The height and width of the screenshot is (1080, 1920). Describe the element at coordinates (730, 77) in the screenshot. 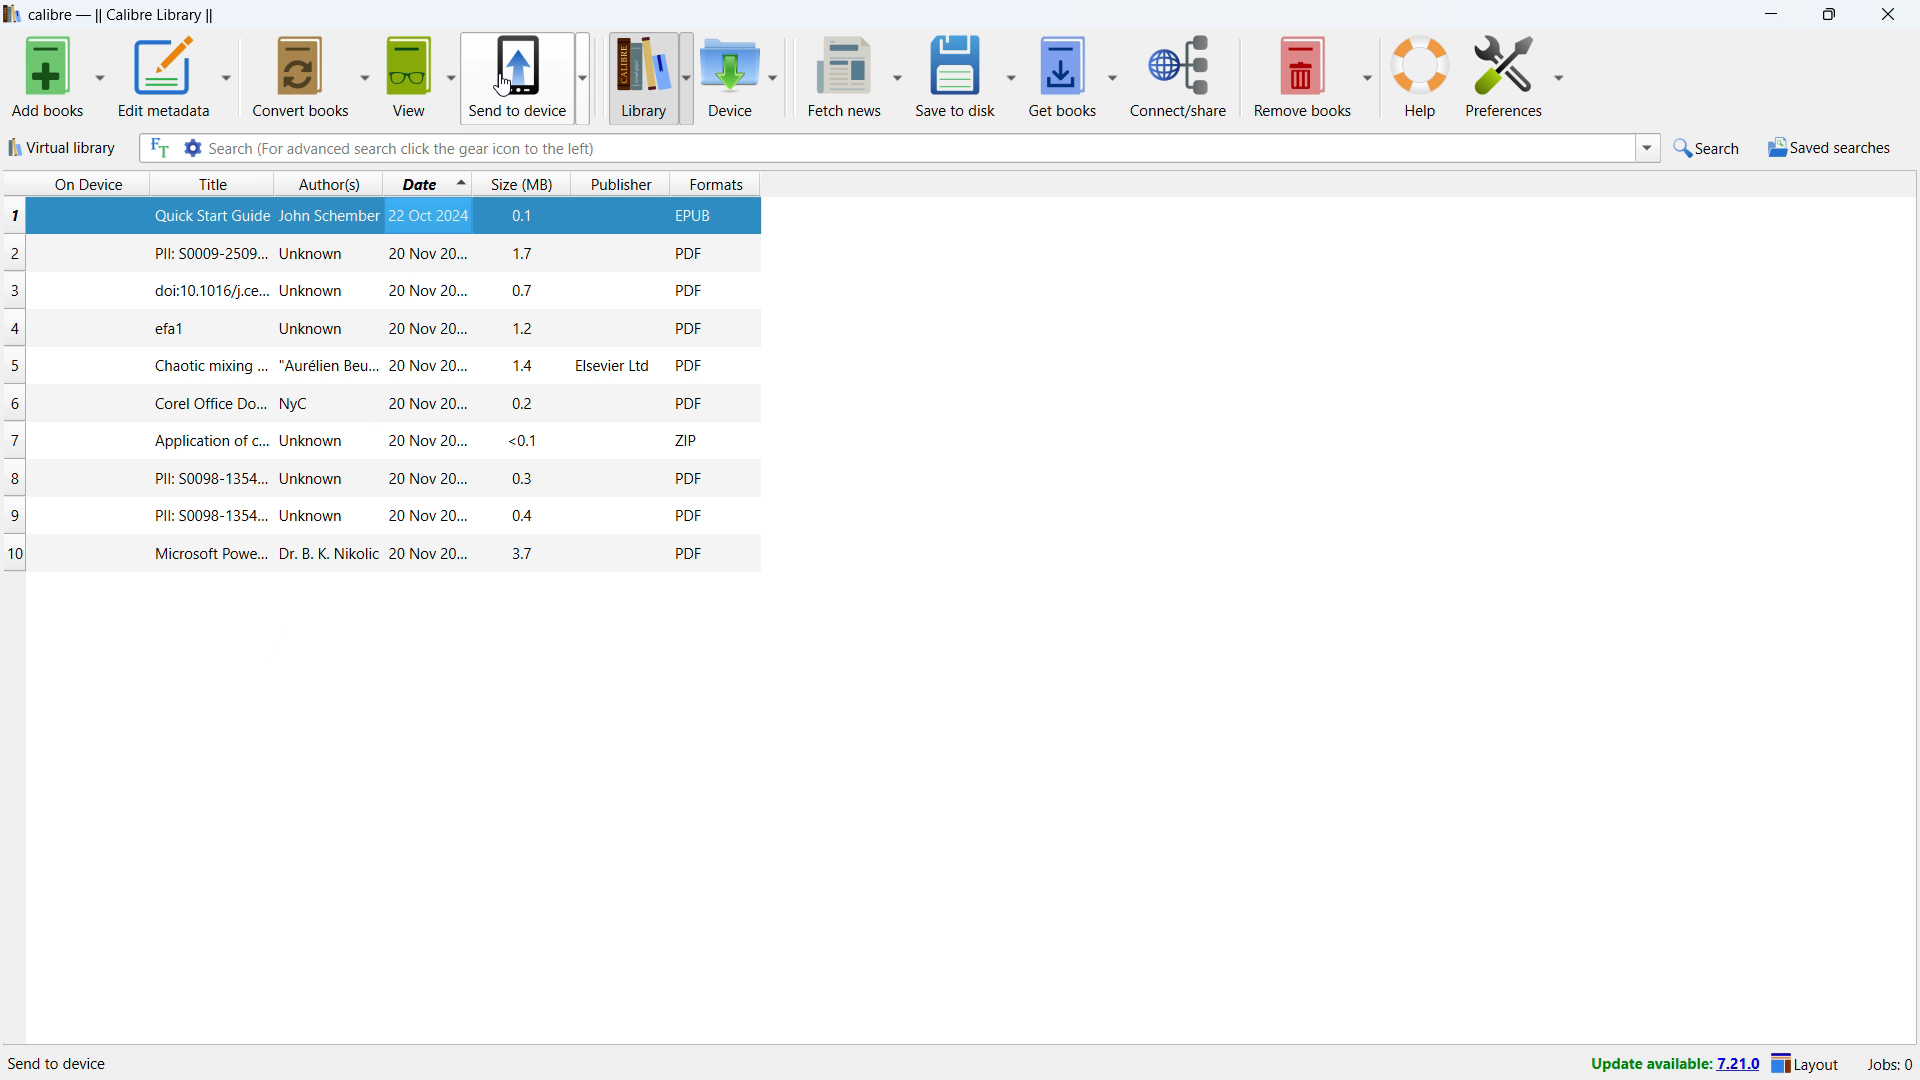

I see `device` at that location.